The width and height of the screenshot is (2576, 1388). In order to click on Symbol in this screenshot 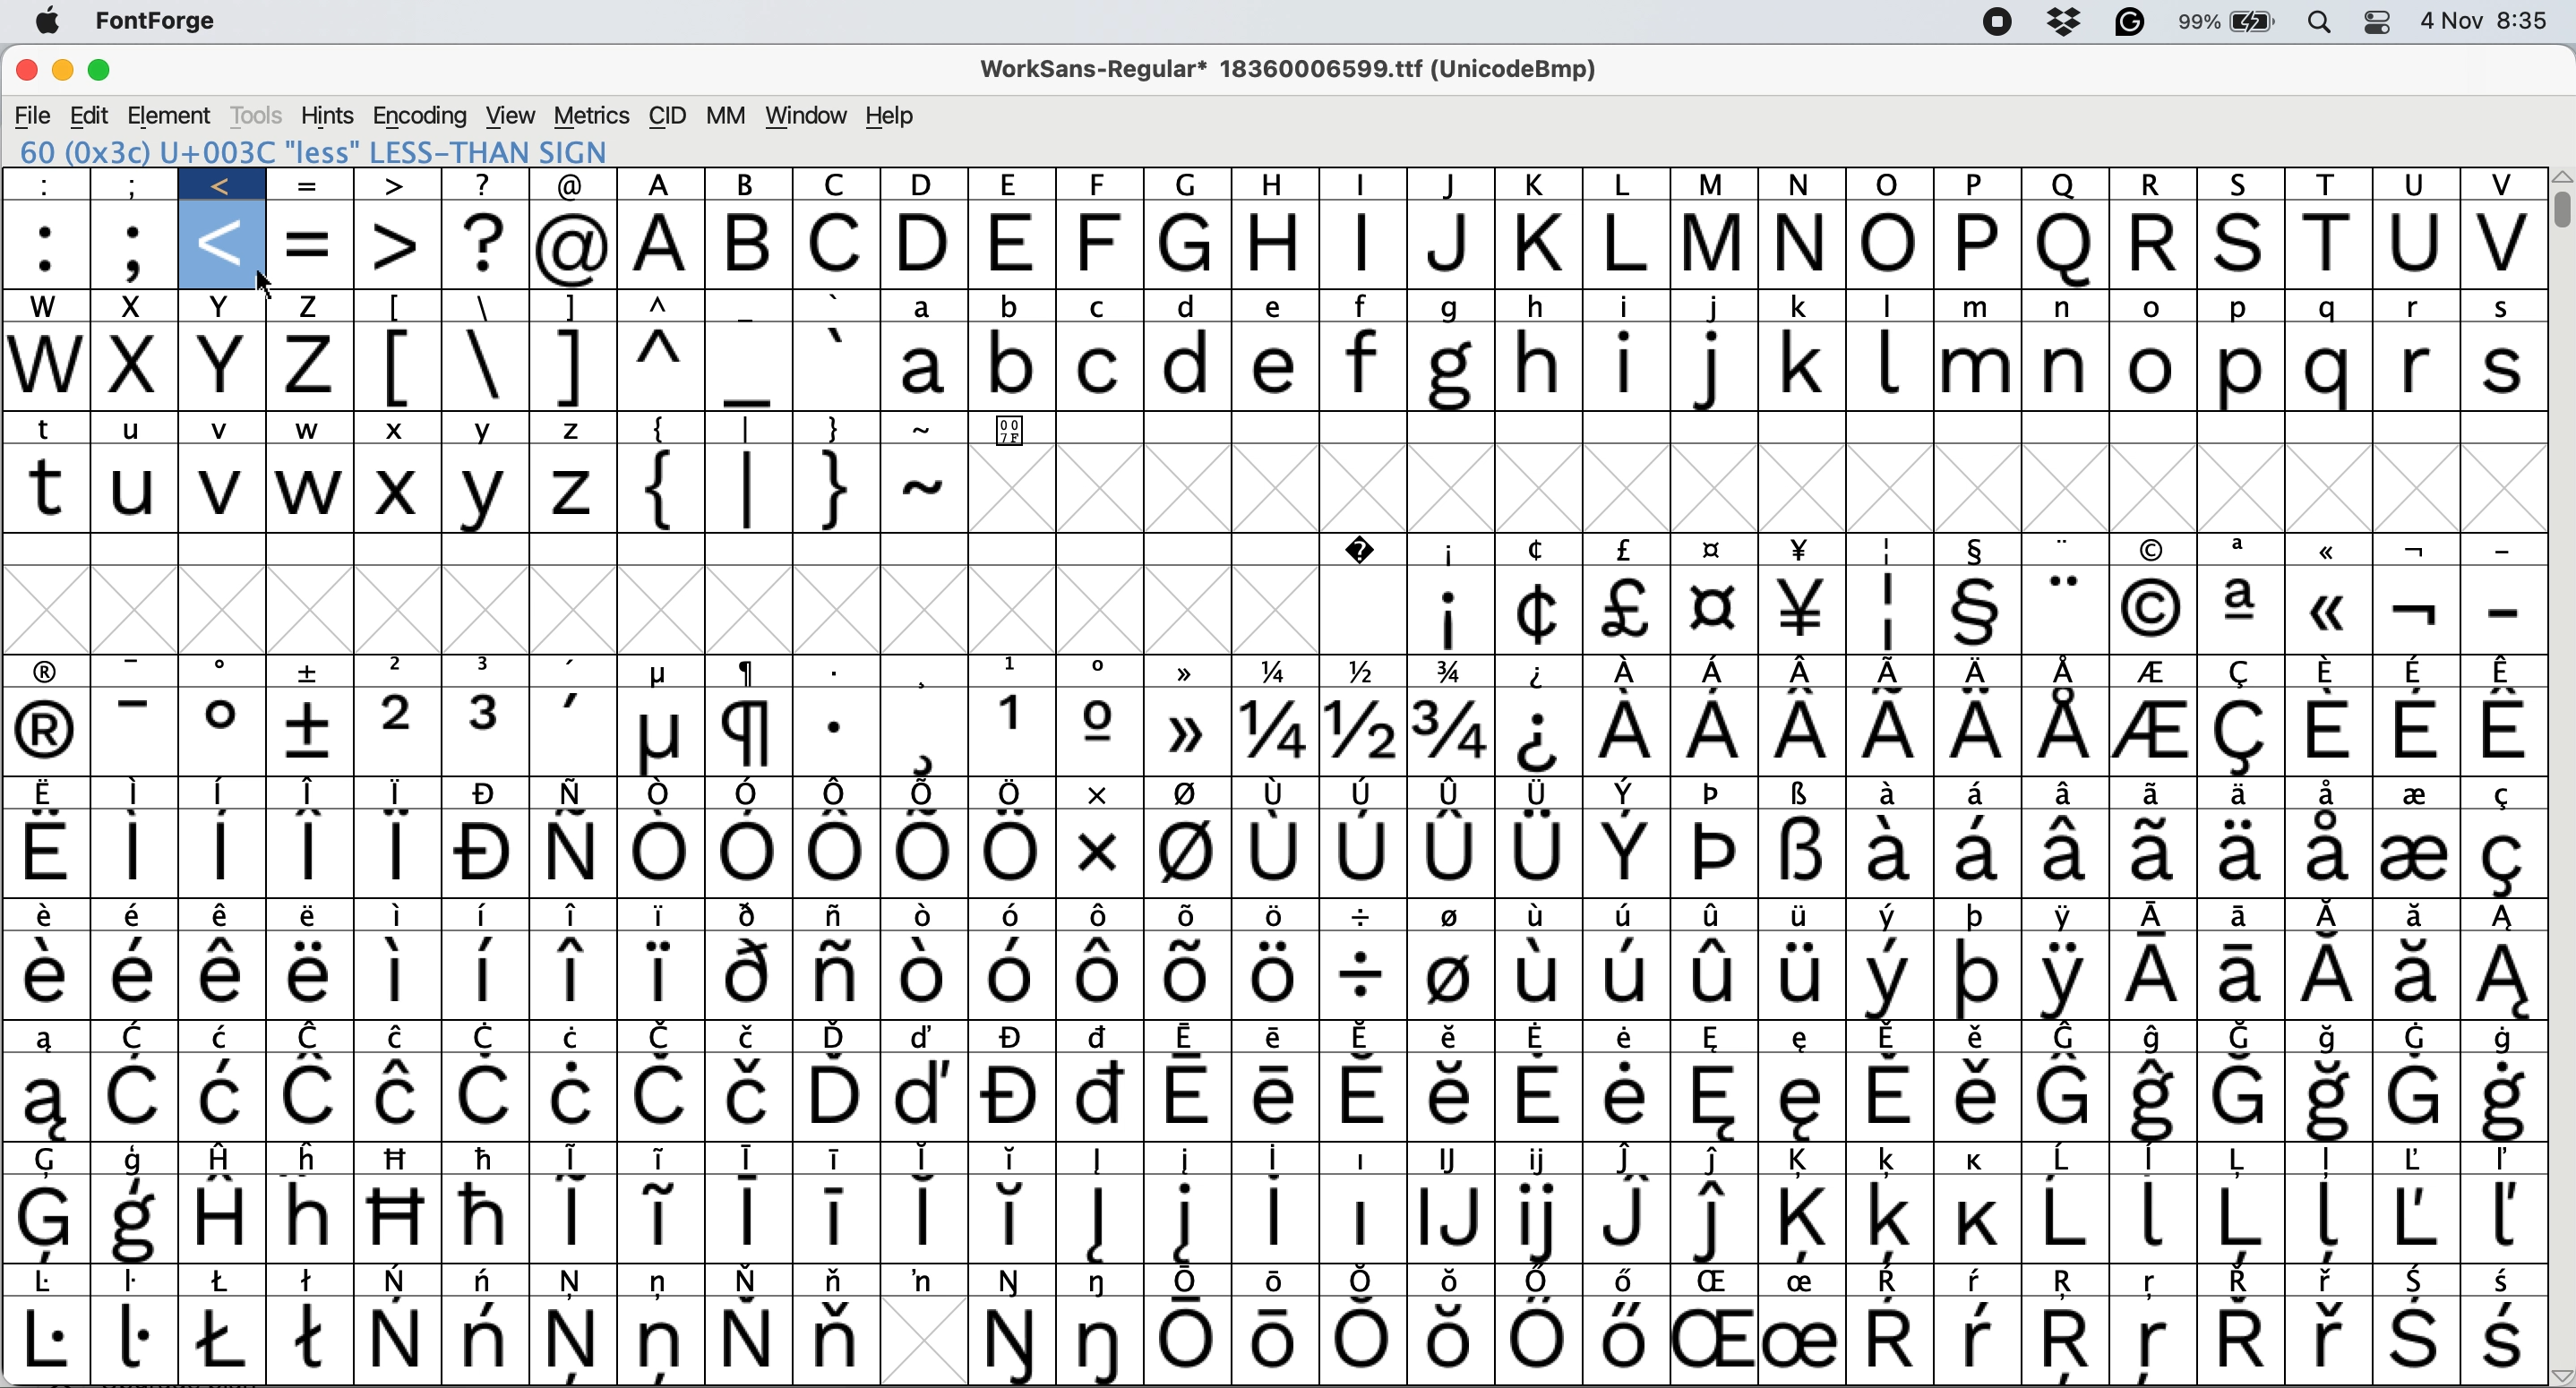, I will do `click(1538, 853)`.